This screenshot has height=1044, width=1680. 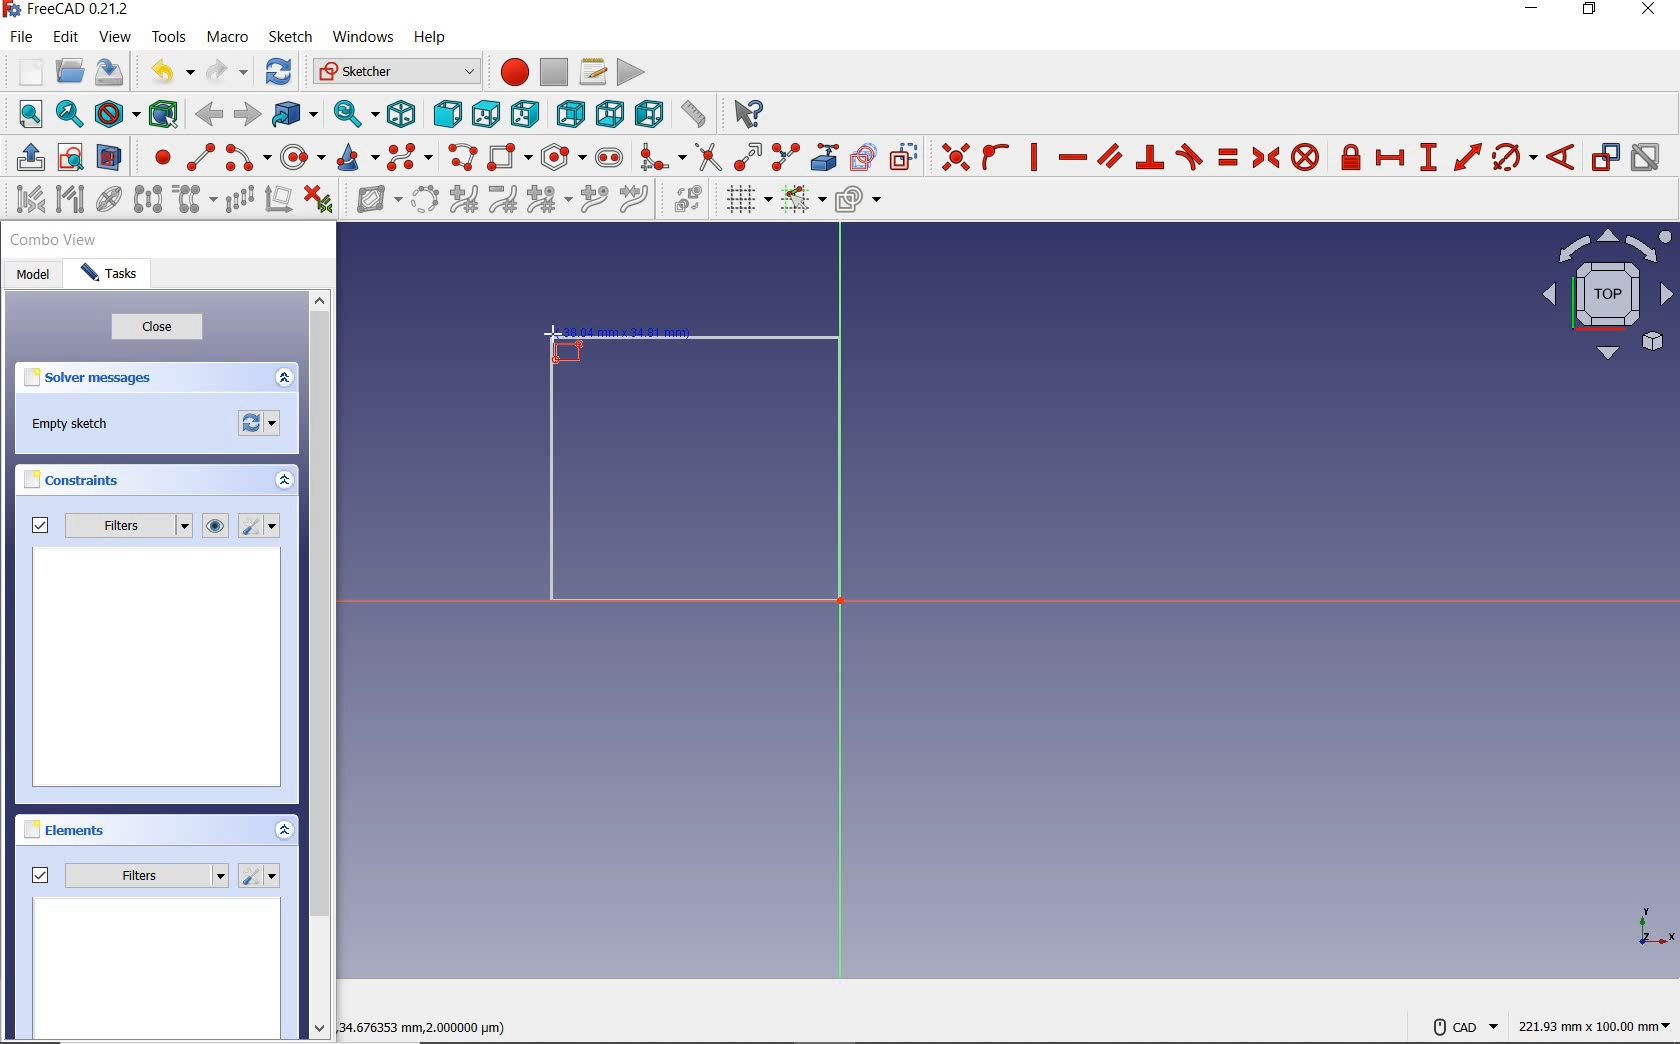 I want to click on configure rendering order, so click(x=862, y=203).